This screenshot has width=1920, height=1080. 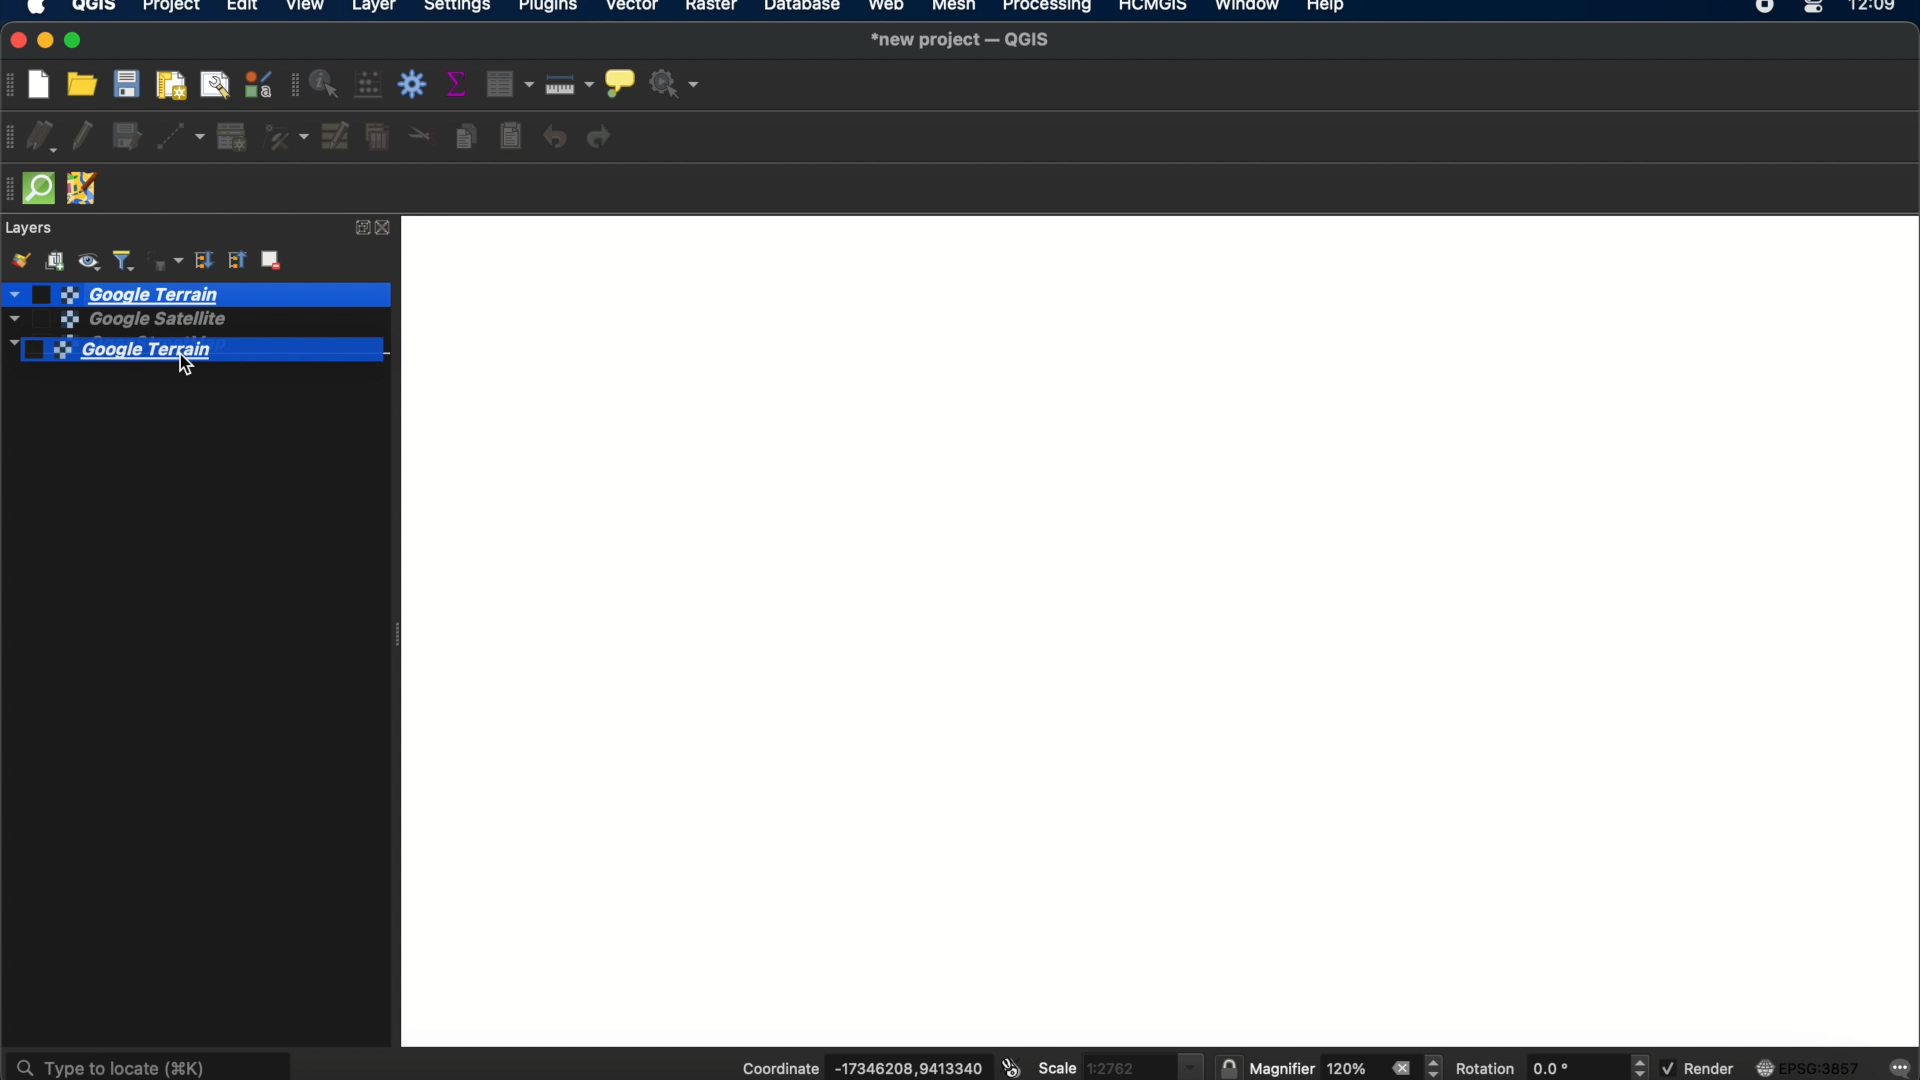 What do you see at coordinates (19, 260) in the screenshot?
I see `open layer styling panel` at bounding box center [19, 260].